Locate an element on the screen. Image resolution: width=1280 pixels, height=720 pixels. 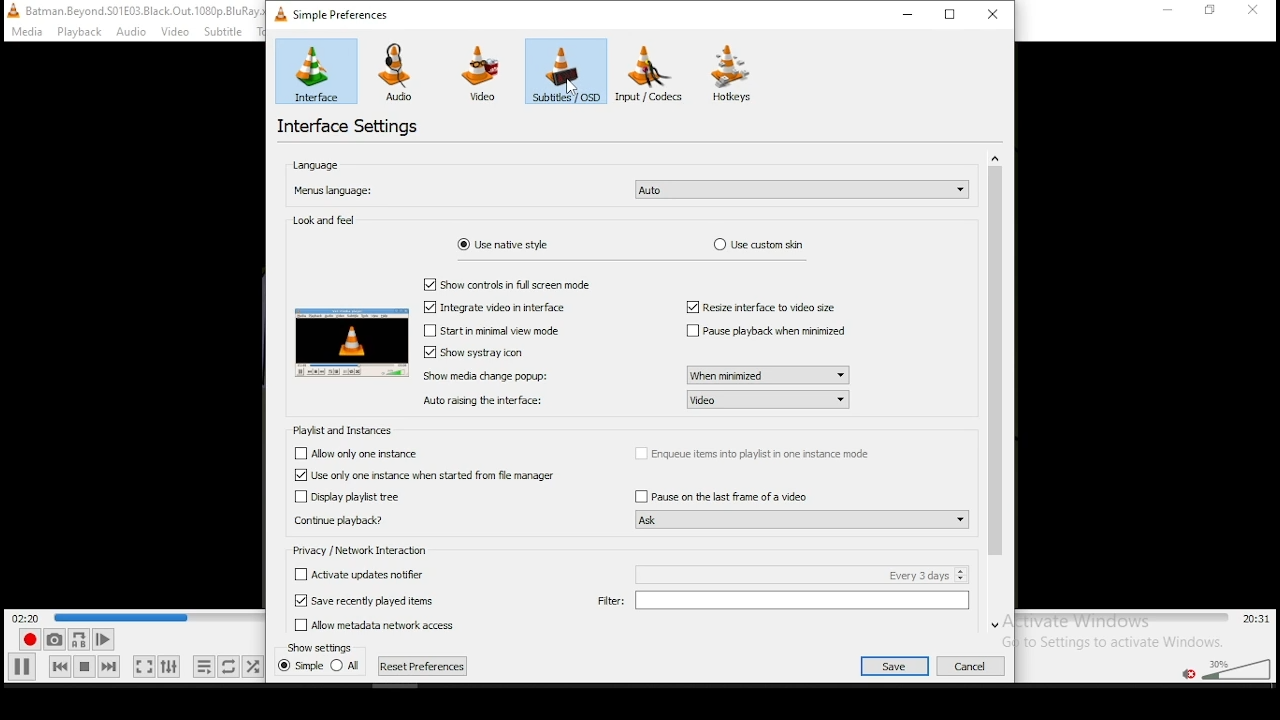
language settings selection is located at coordinates (800, 190).